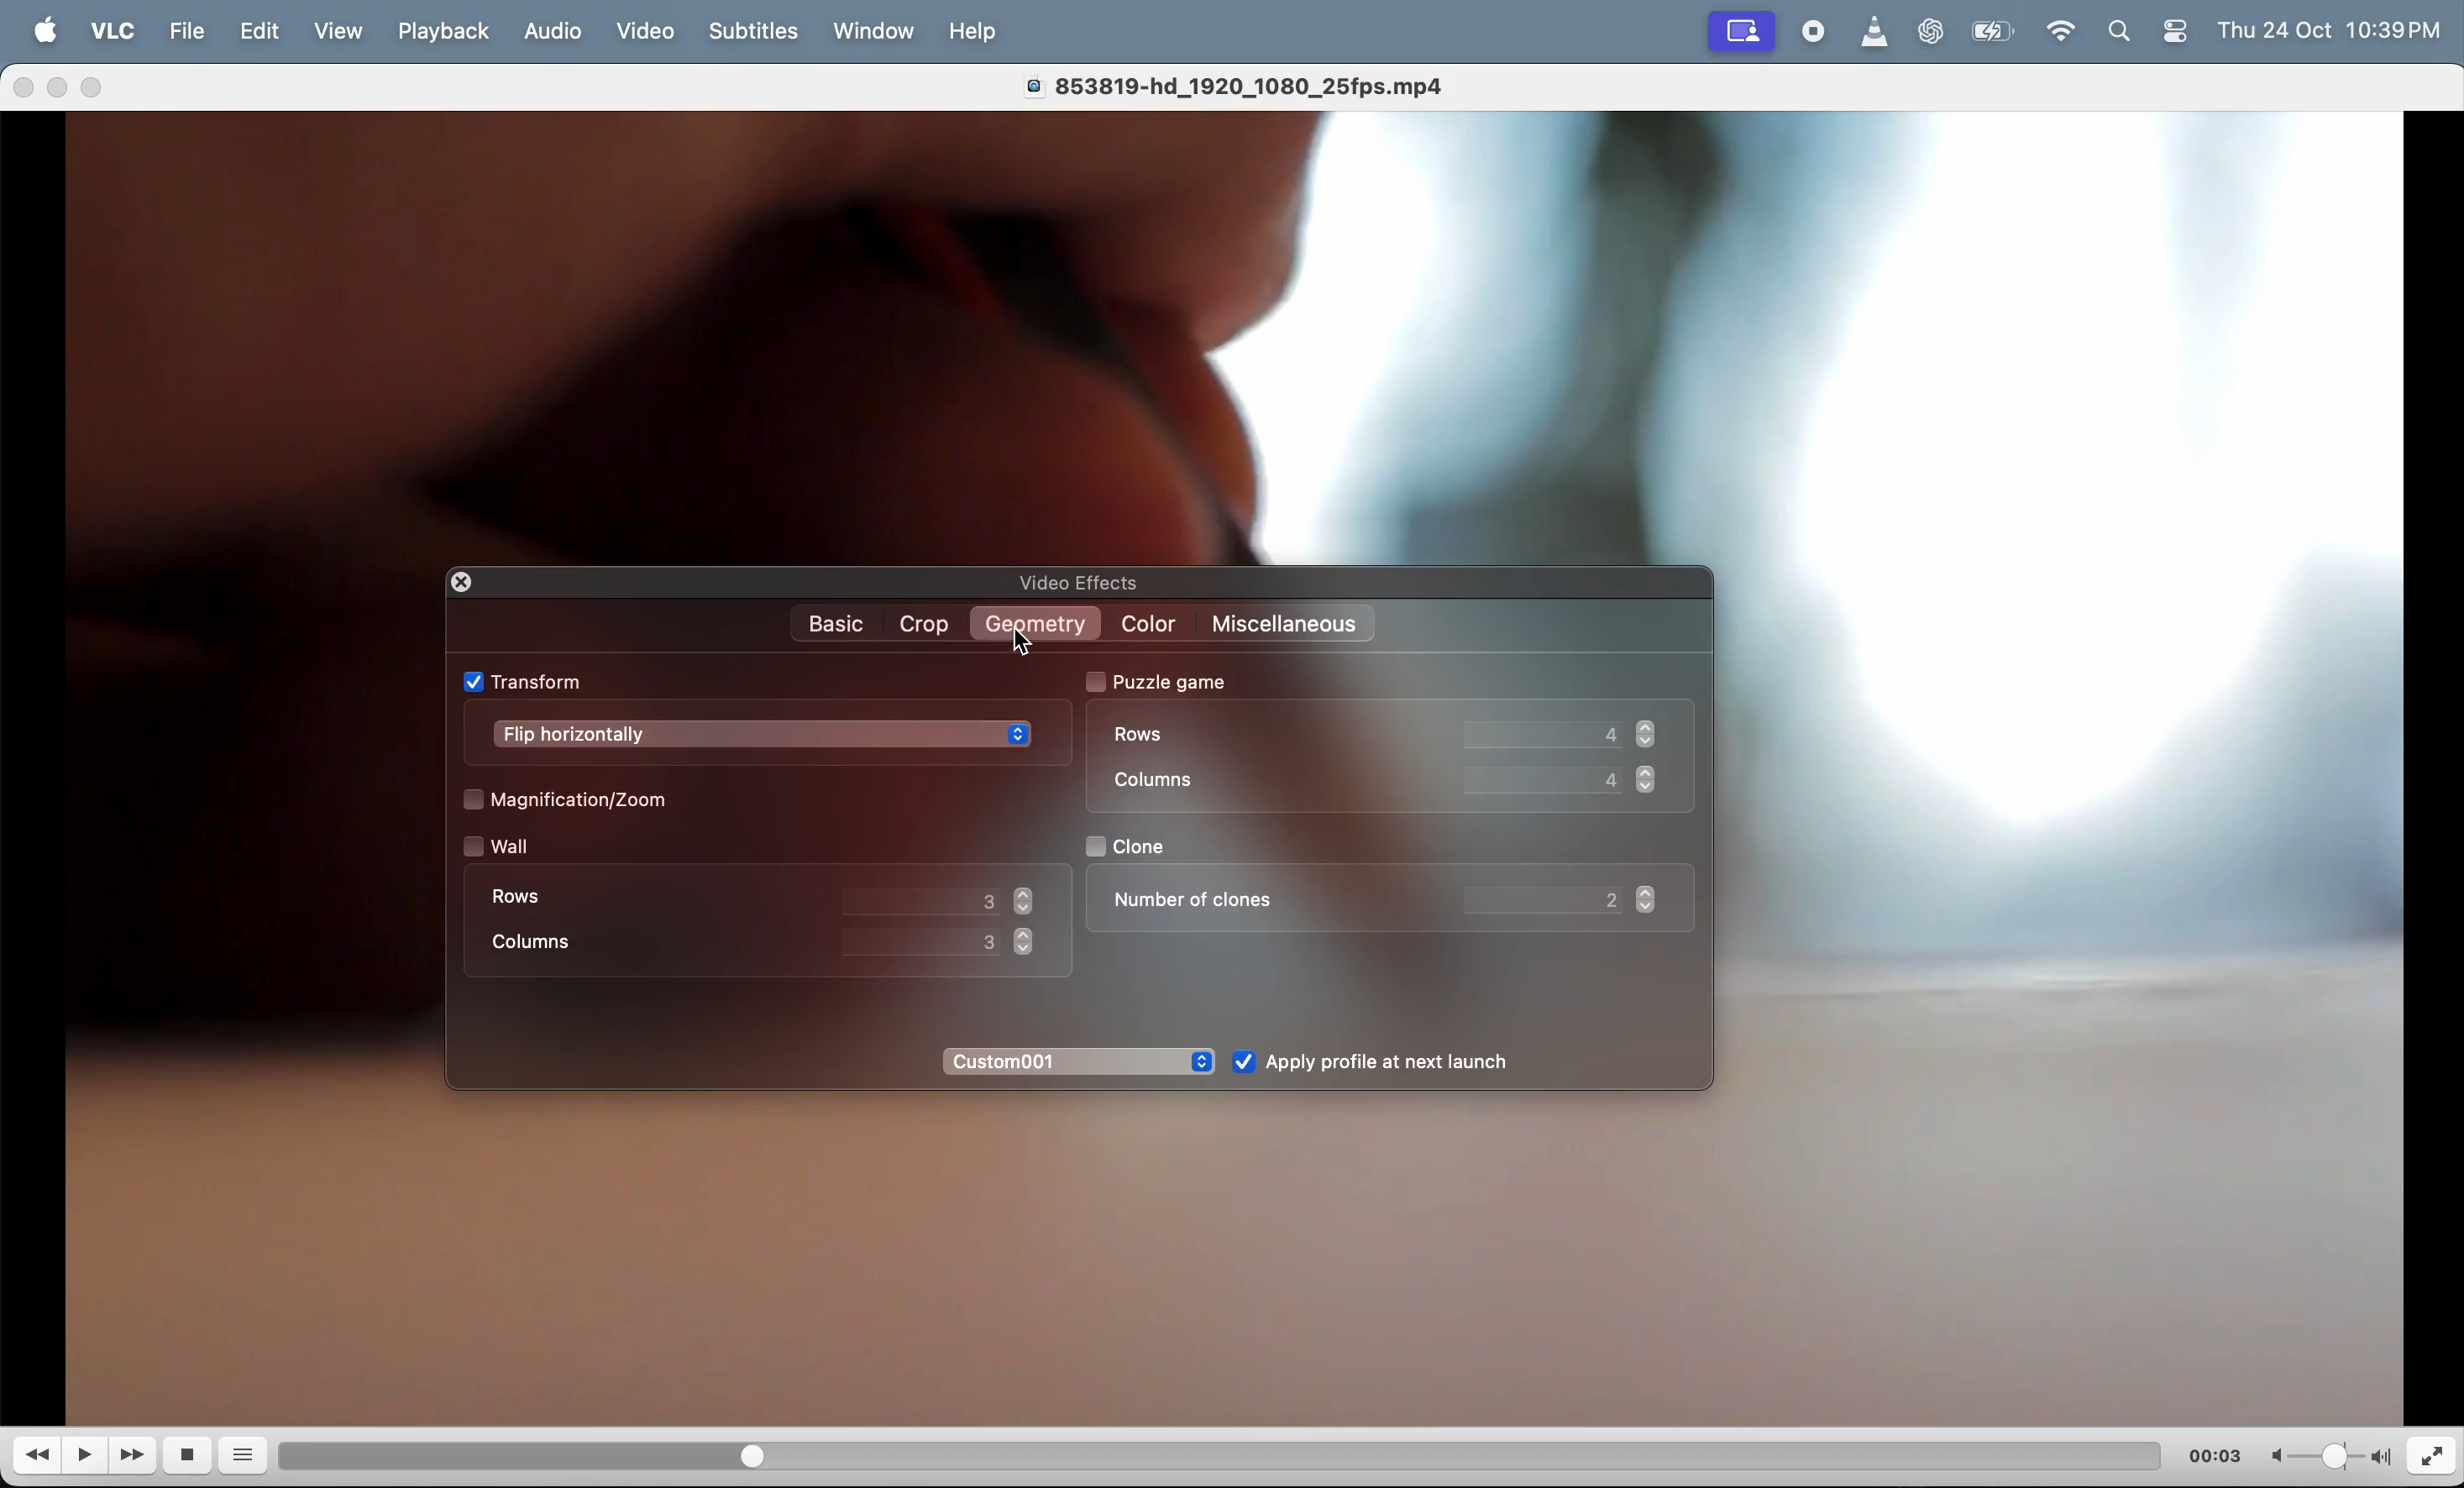 The image size is (2464, 1488). I want to click on crop, so click(923, 625).